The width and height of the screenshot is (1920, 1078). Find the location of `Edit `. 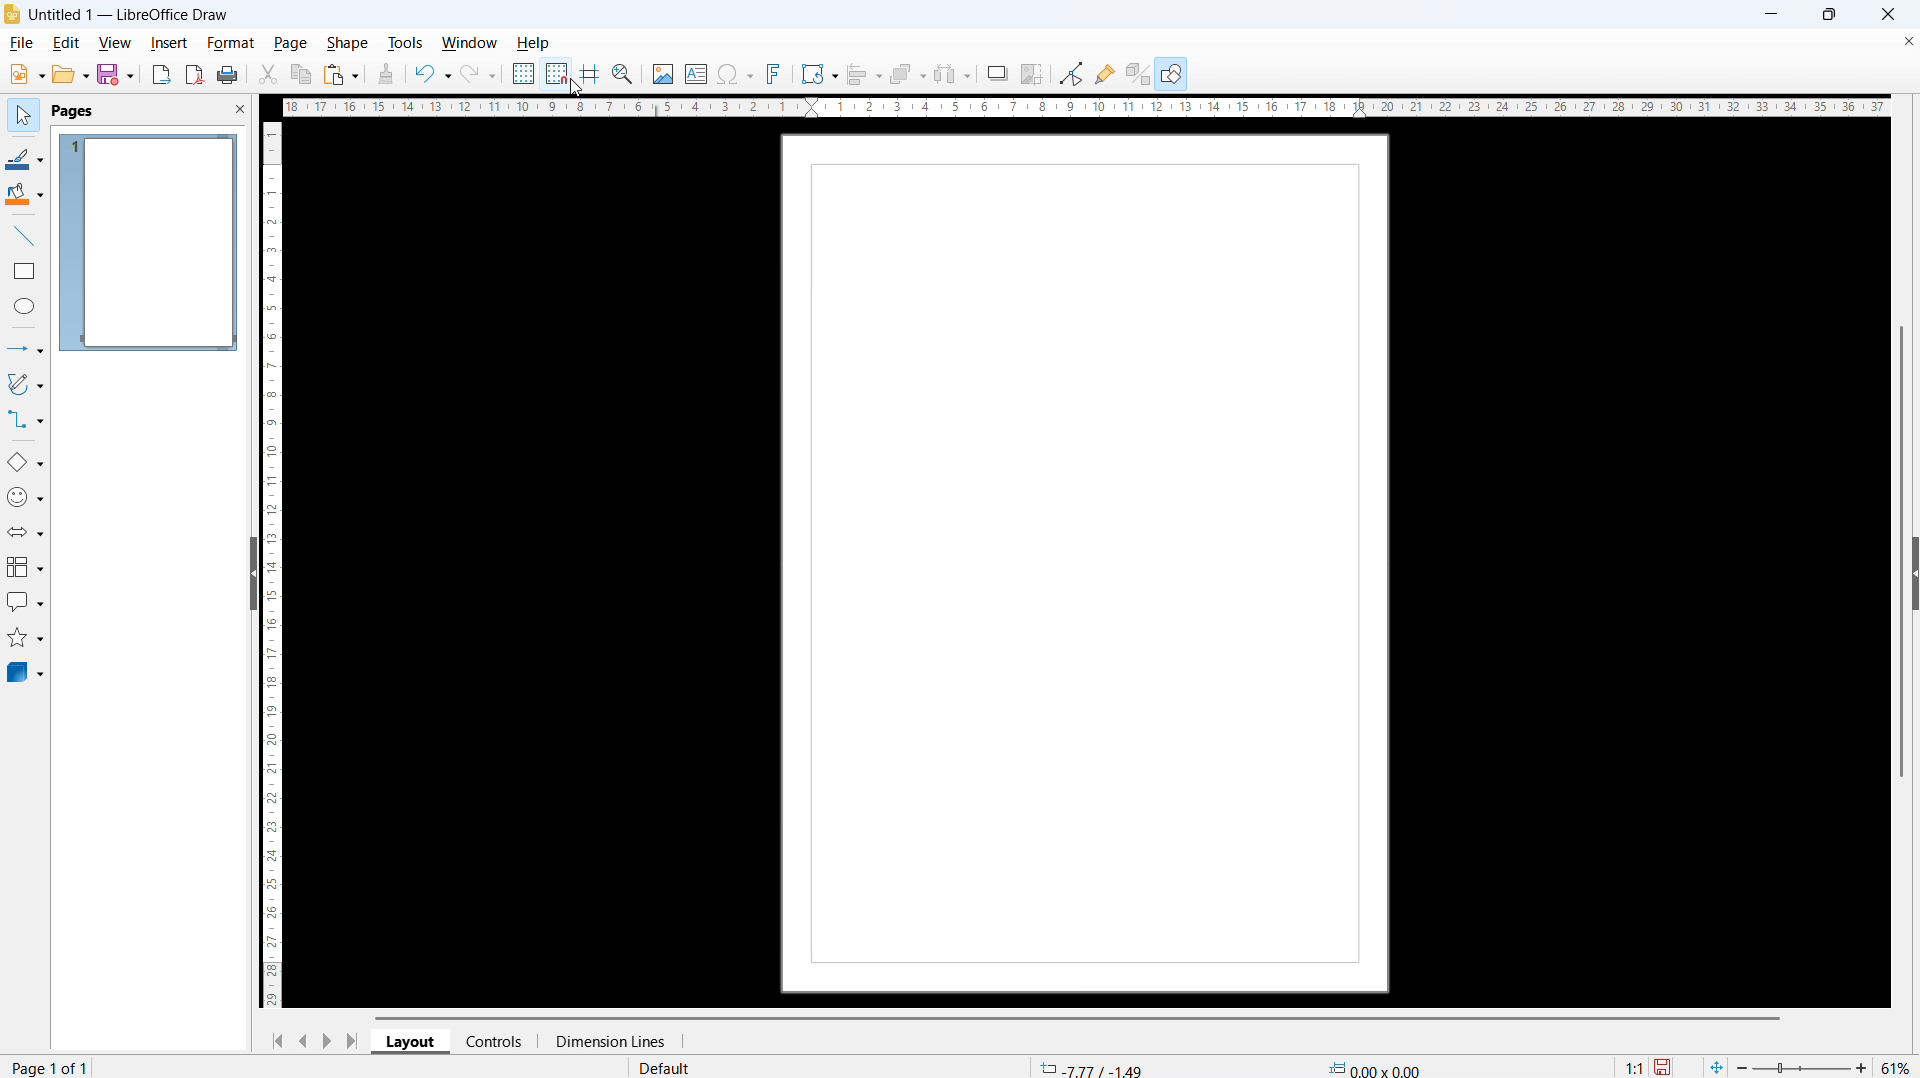

Edit  is located at coordinates (67, 43).